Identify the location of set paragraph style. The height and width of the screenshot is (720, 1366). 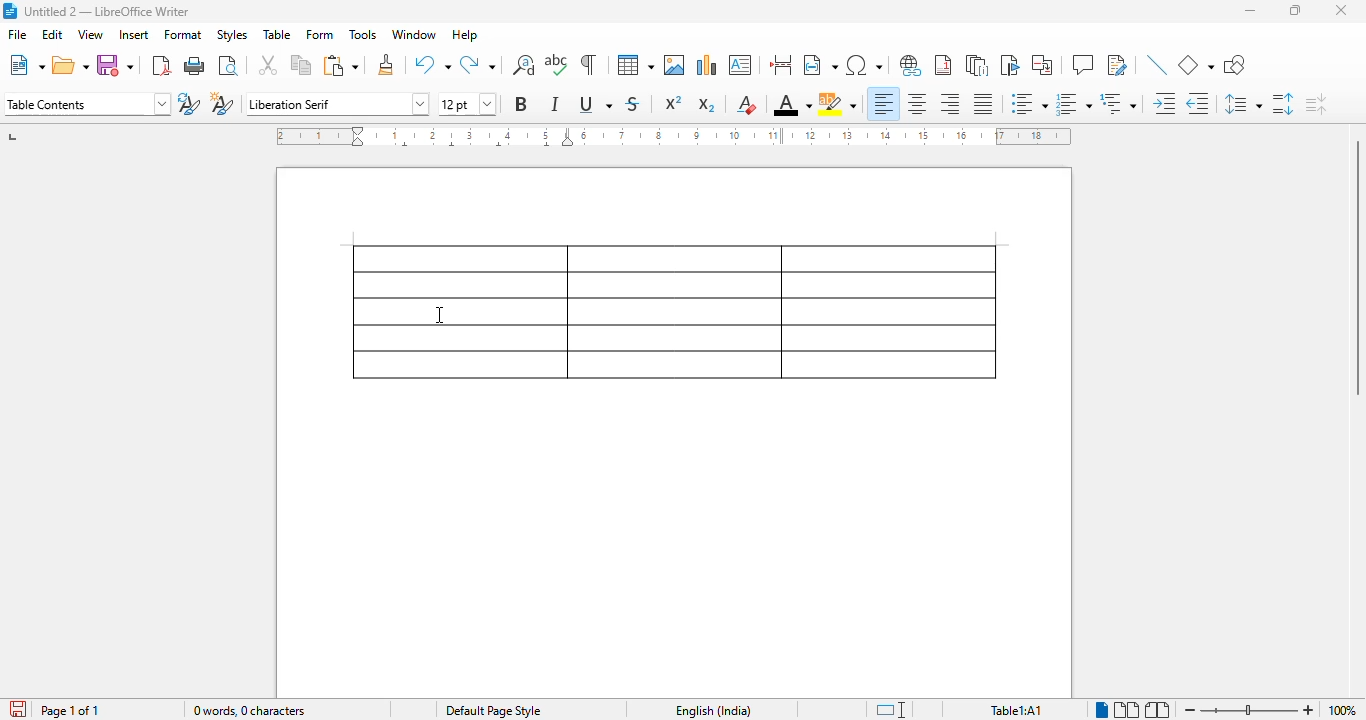
(87, 104).